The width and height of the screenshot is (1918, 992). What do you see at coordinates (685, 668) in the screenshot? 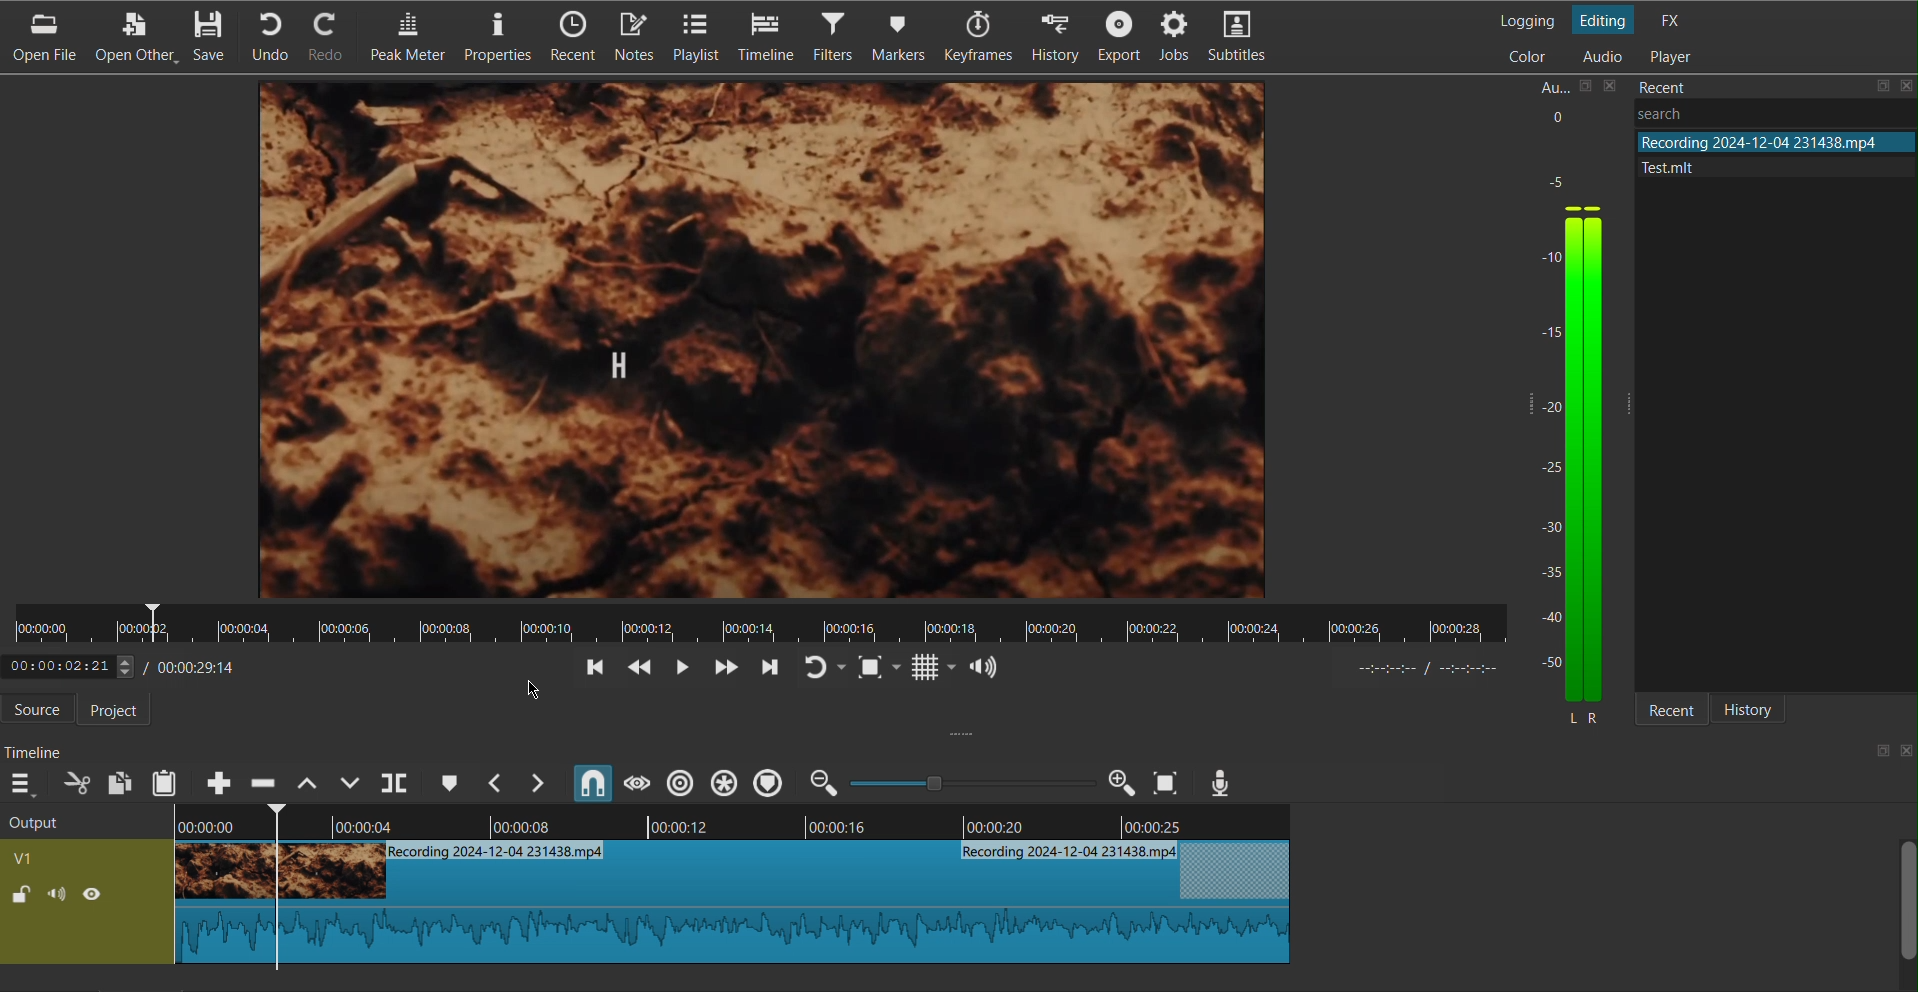
I see `Play` at bounding box center [685, 668].